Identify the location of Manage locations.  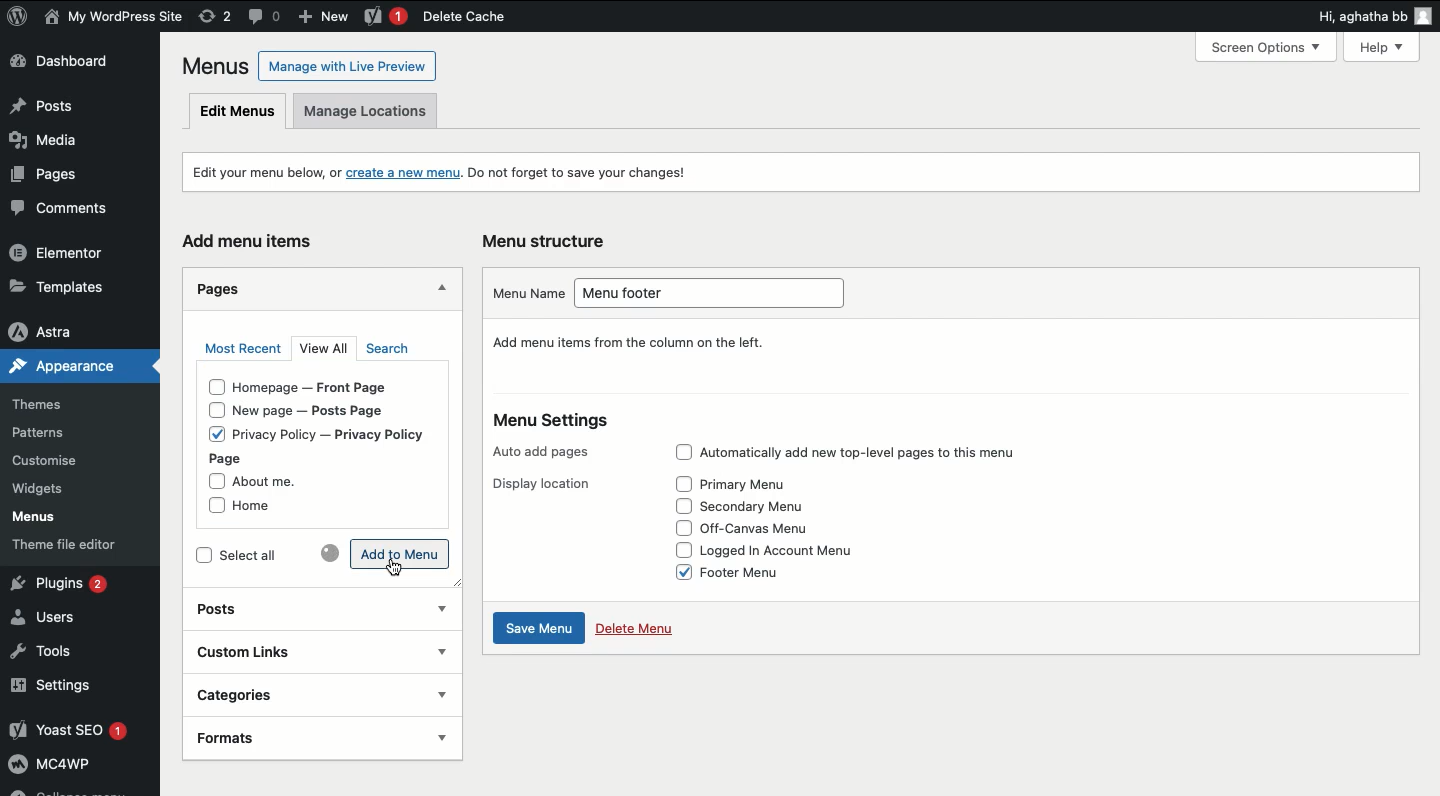
(374, 111).